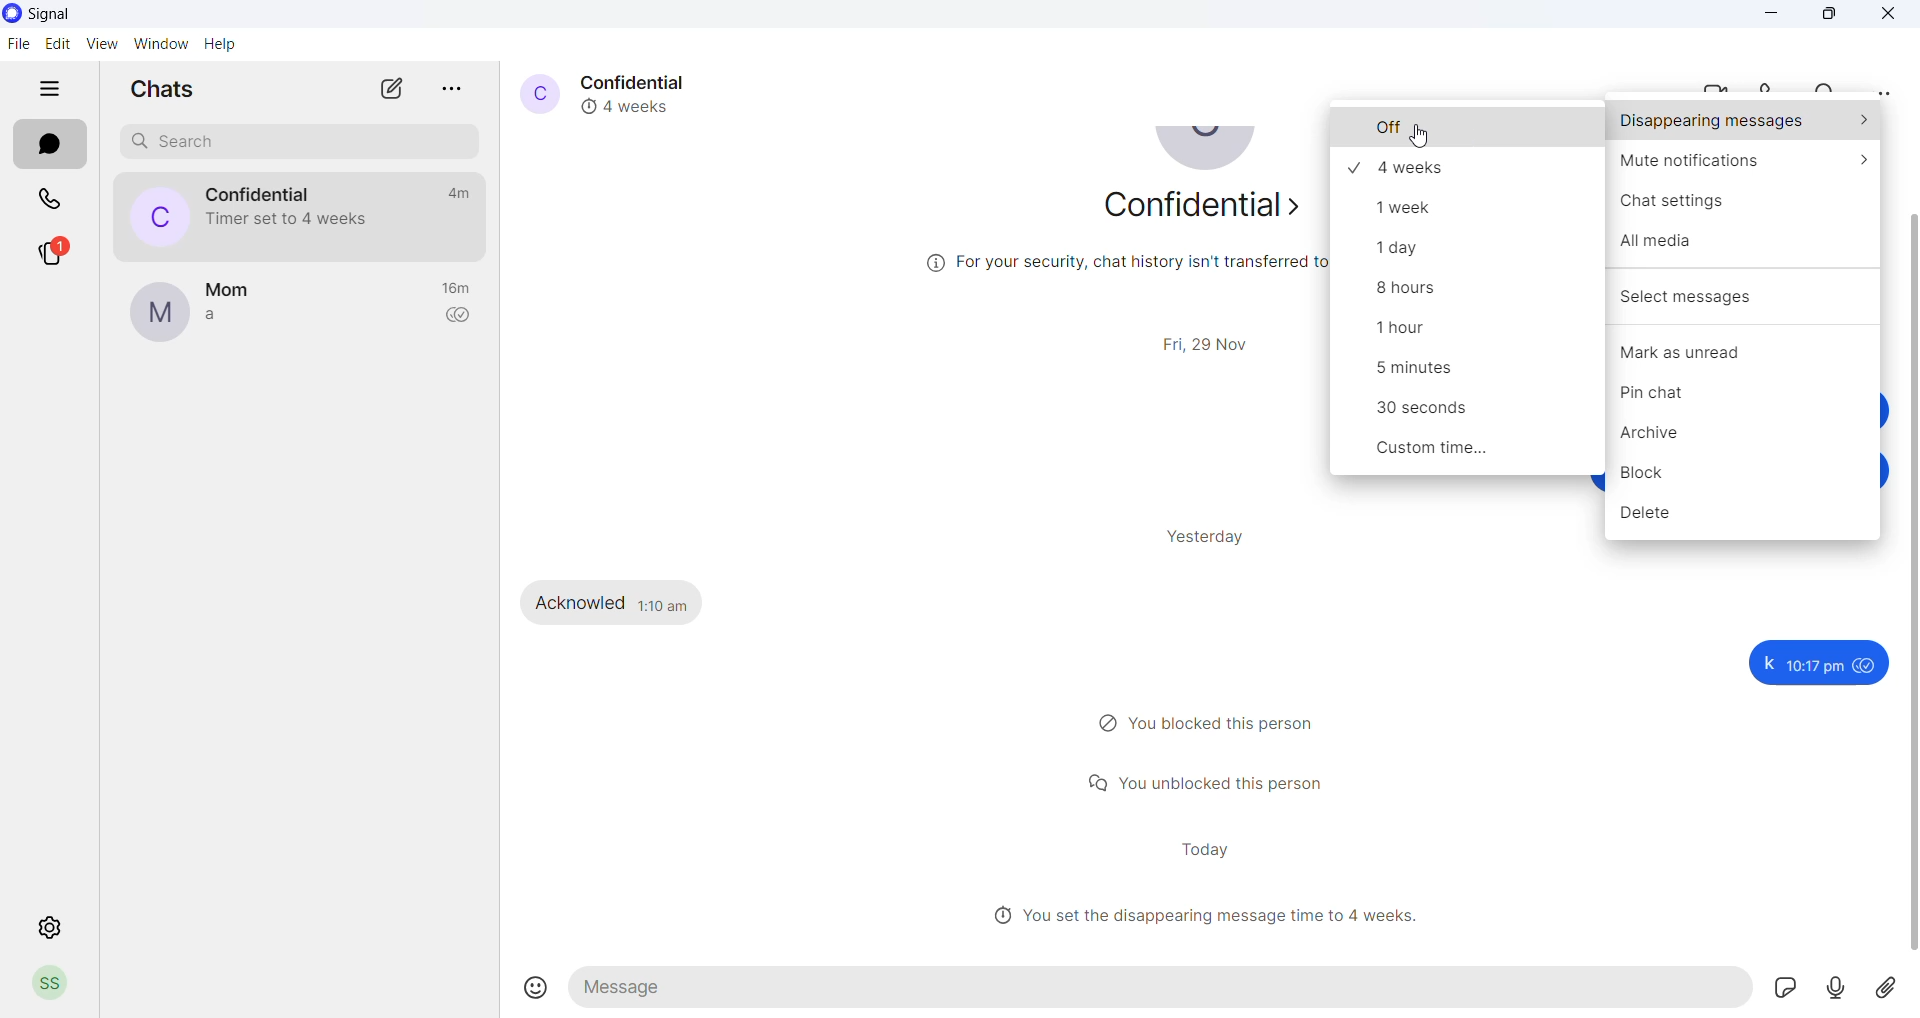 Image resolution: width=1920 pixels, height=1018 pixels. Describe the element at coordinates (292, 143) in the screenshot. I see `search chat` at that location.